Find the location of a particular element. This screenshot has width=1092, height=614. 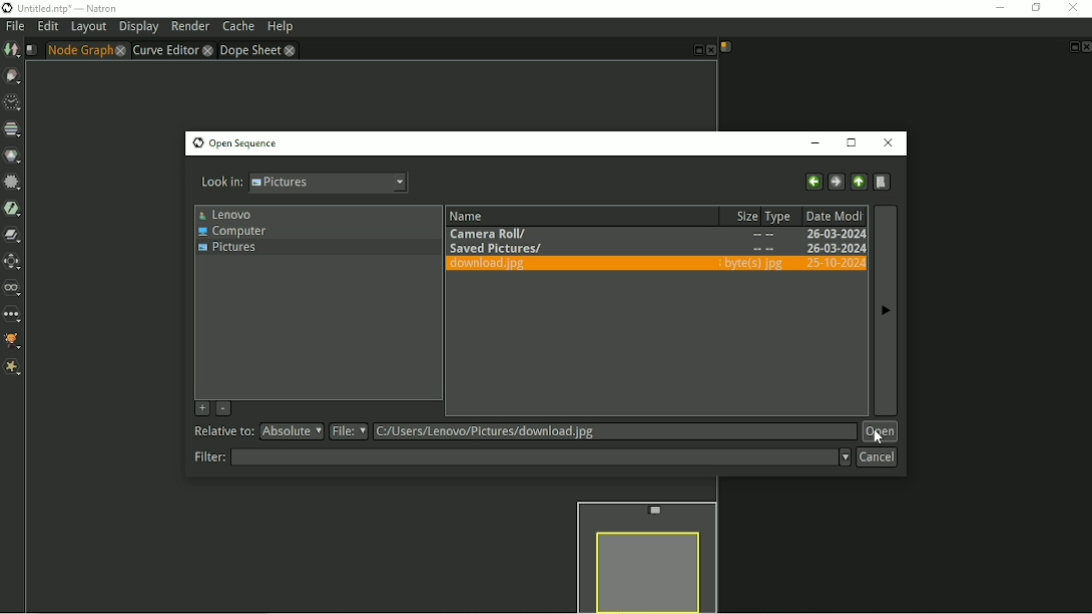

Computer is located at coordinates (232, 232).